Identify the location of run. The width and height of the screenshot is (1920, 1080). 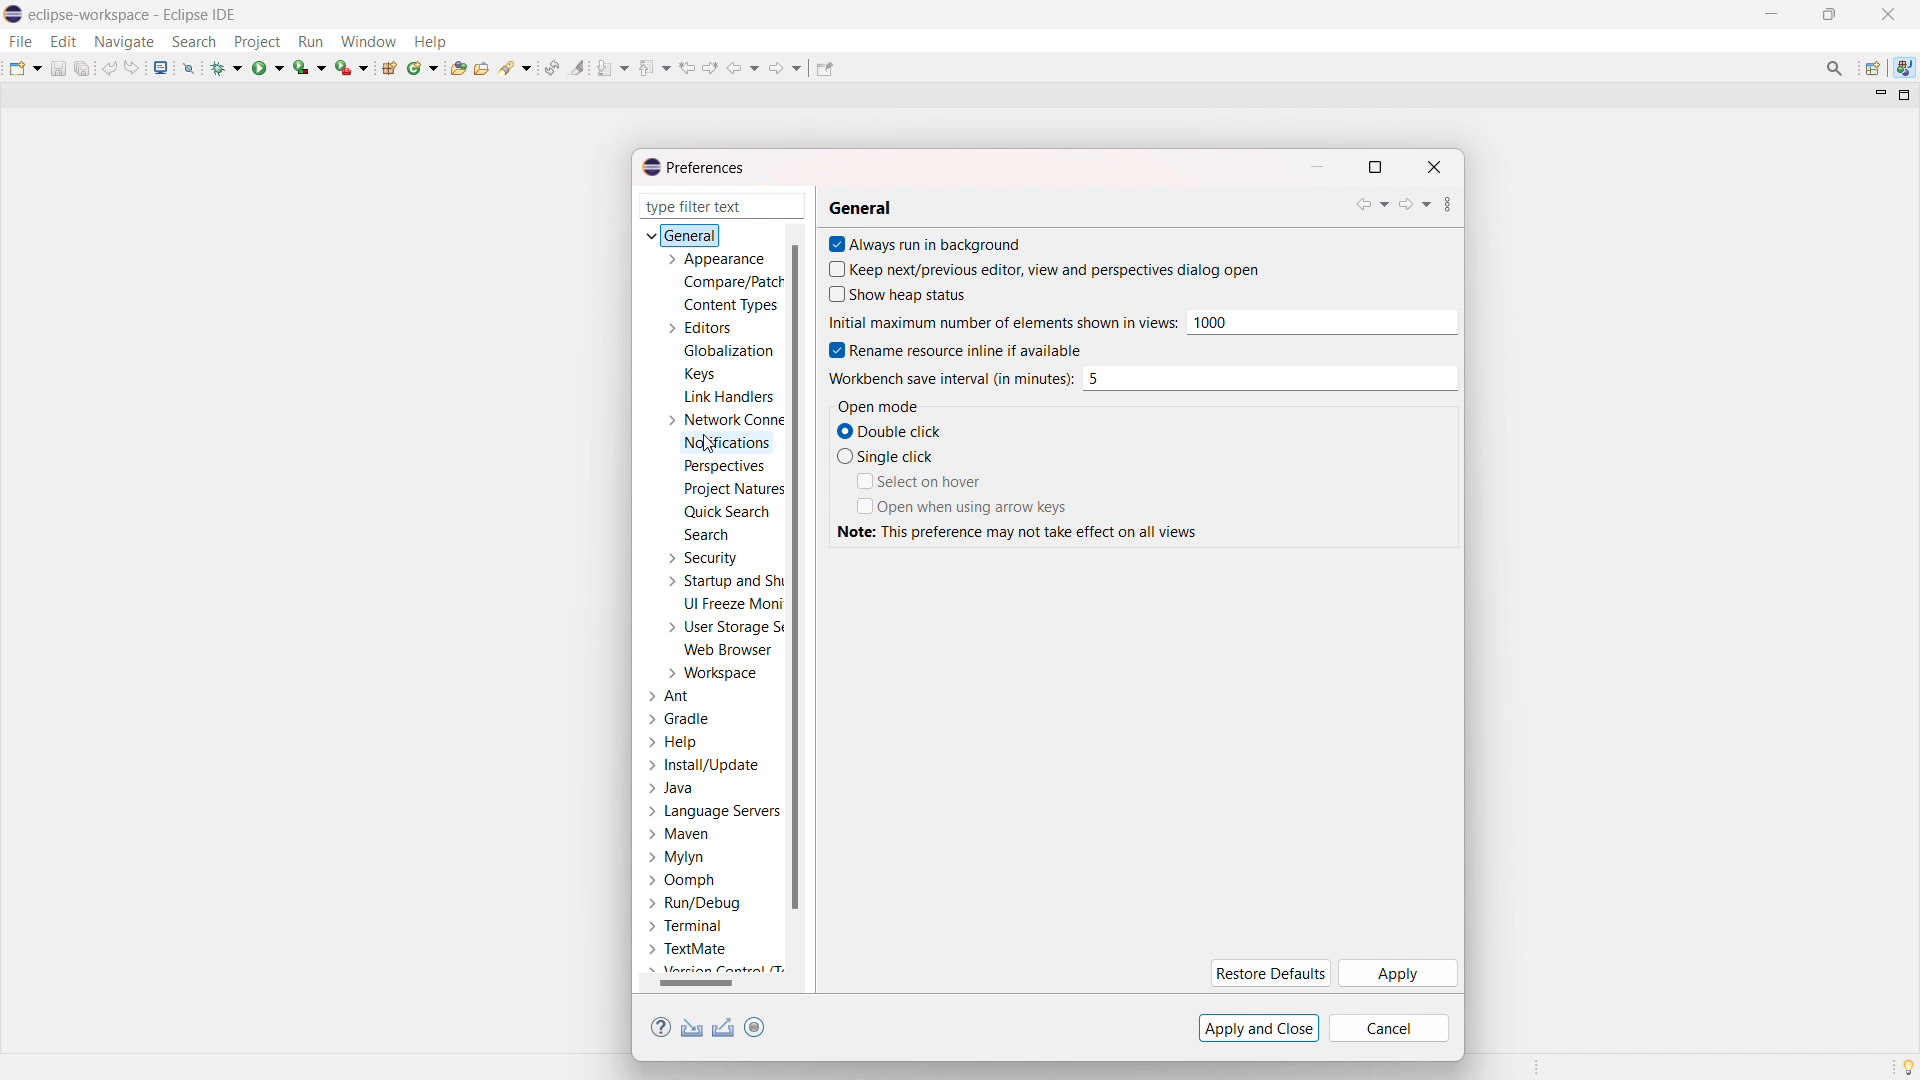
(310, 42).